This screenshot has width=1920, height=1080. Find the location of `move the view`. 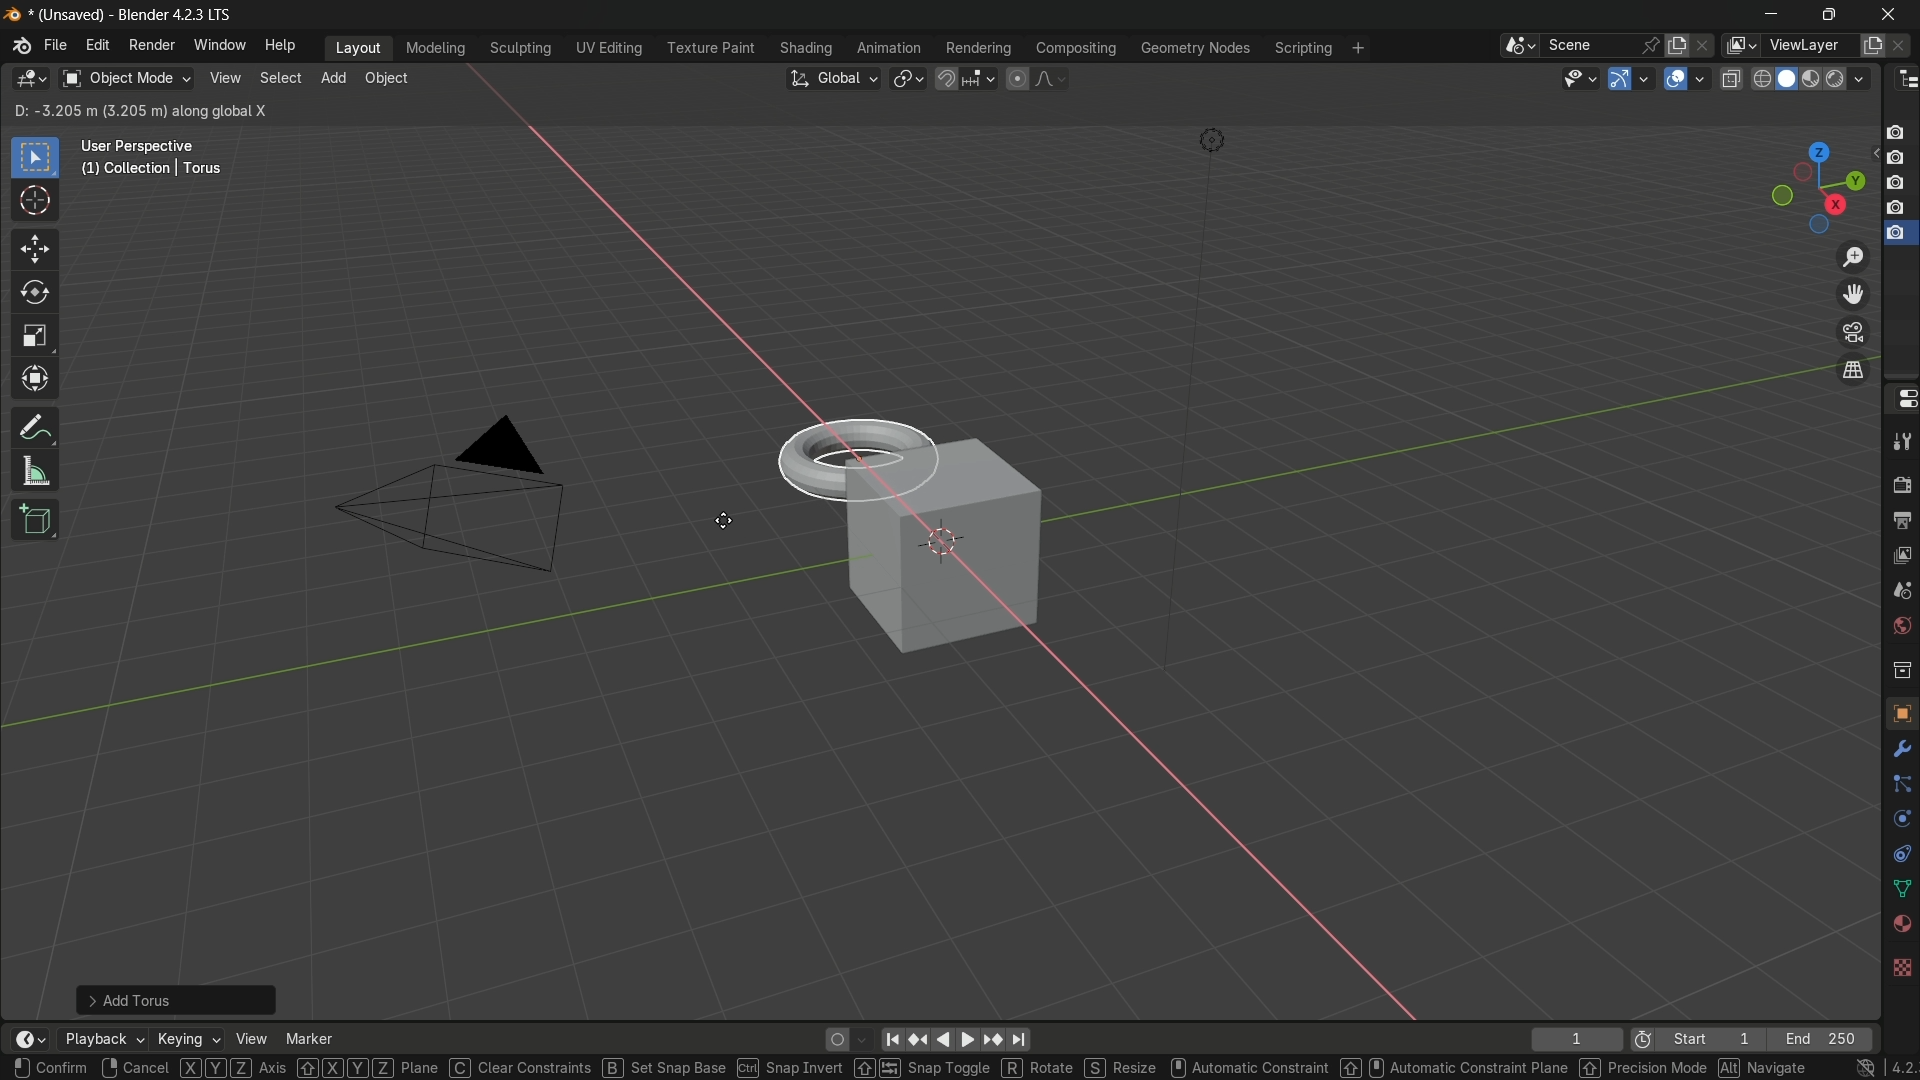

move the view is located at coordinates (1851, 295).